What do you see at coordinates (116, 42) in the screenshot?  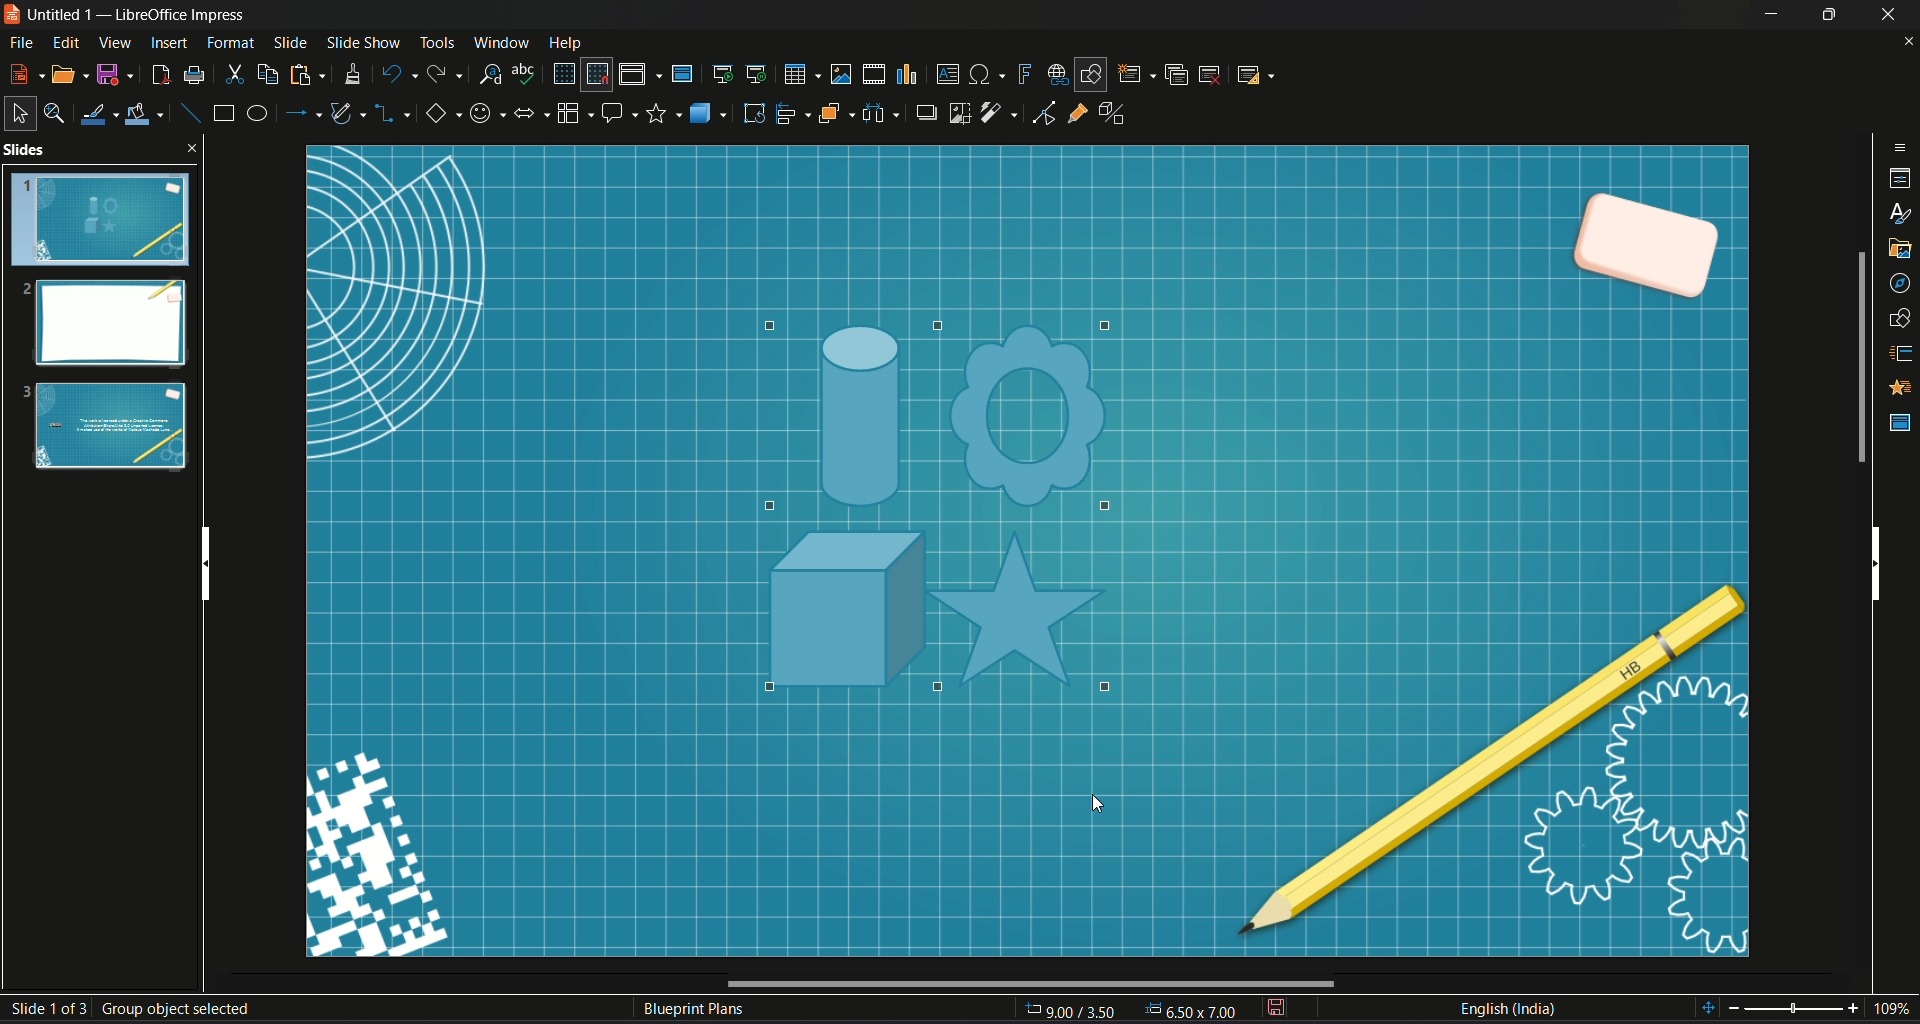 I see `View` at bounding box center [116, 42].